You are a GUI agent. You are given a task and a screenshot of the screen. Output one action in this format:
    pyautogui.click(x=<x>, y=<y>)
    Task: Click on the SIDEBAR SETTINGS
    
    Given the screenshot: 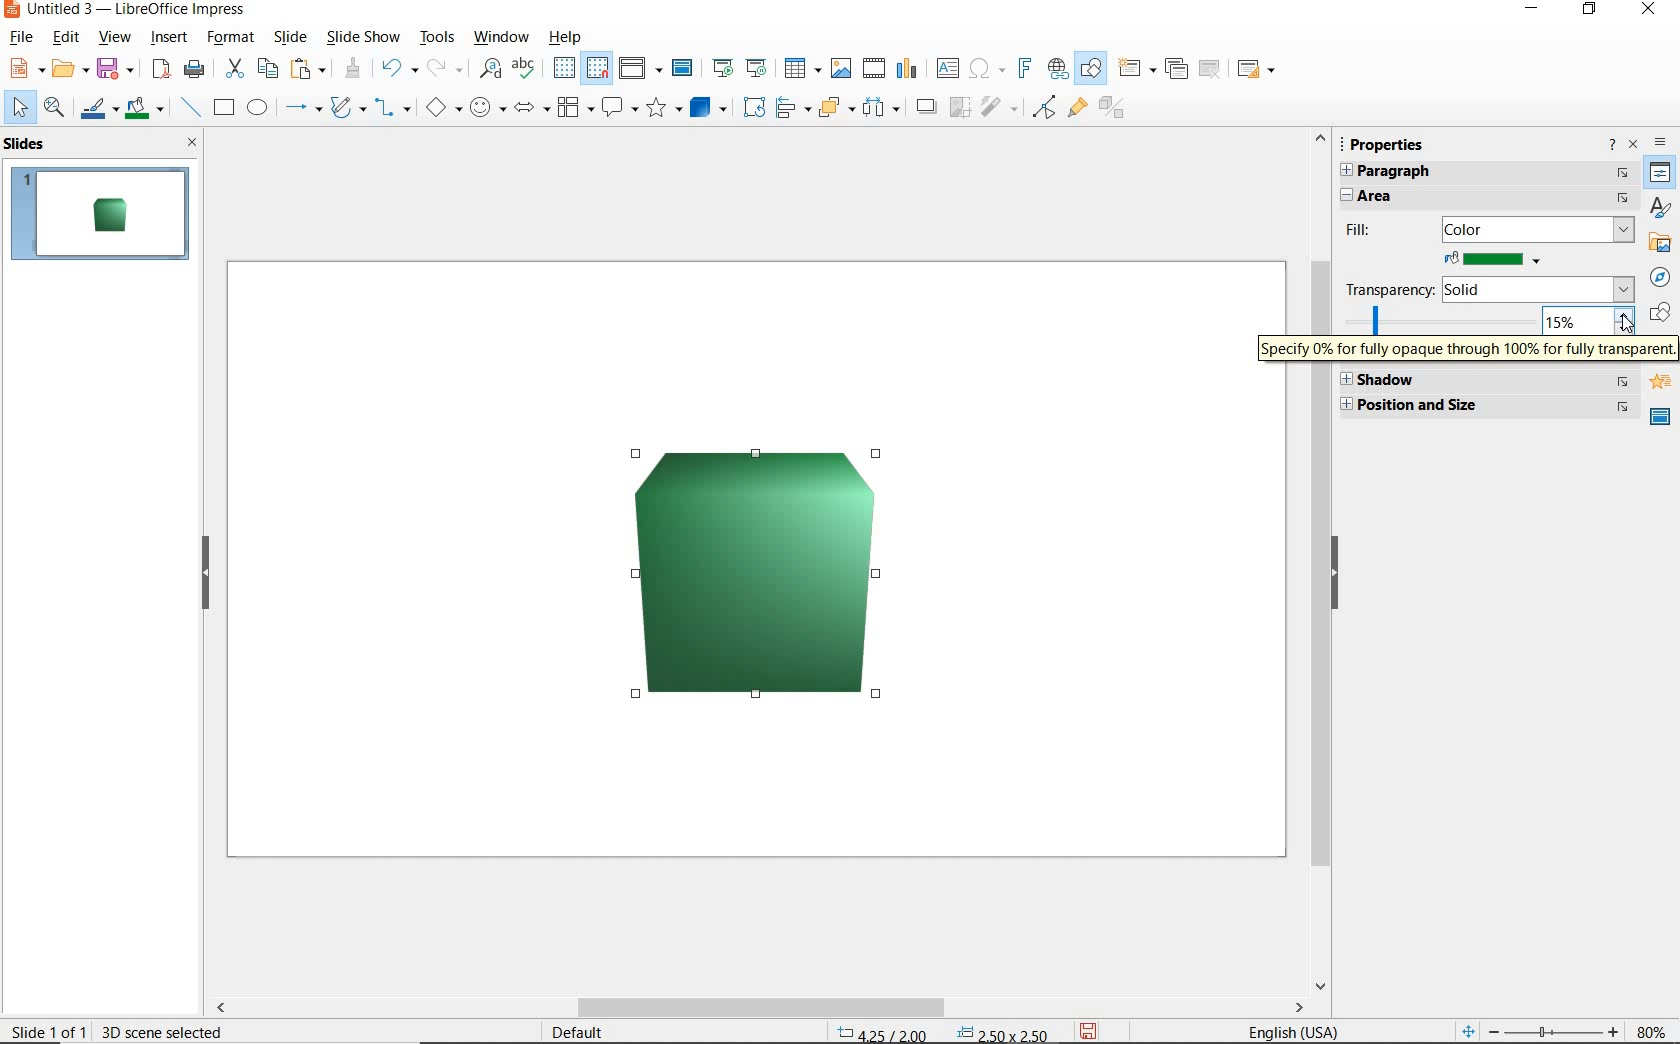 What is the action you would take?
    pyautogui.click(x=1660, y=142)
    